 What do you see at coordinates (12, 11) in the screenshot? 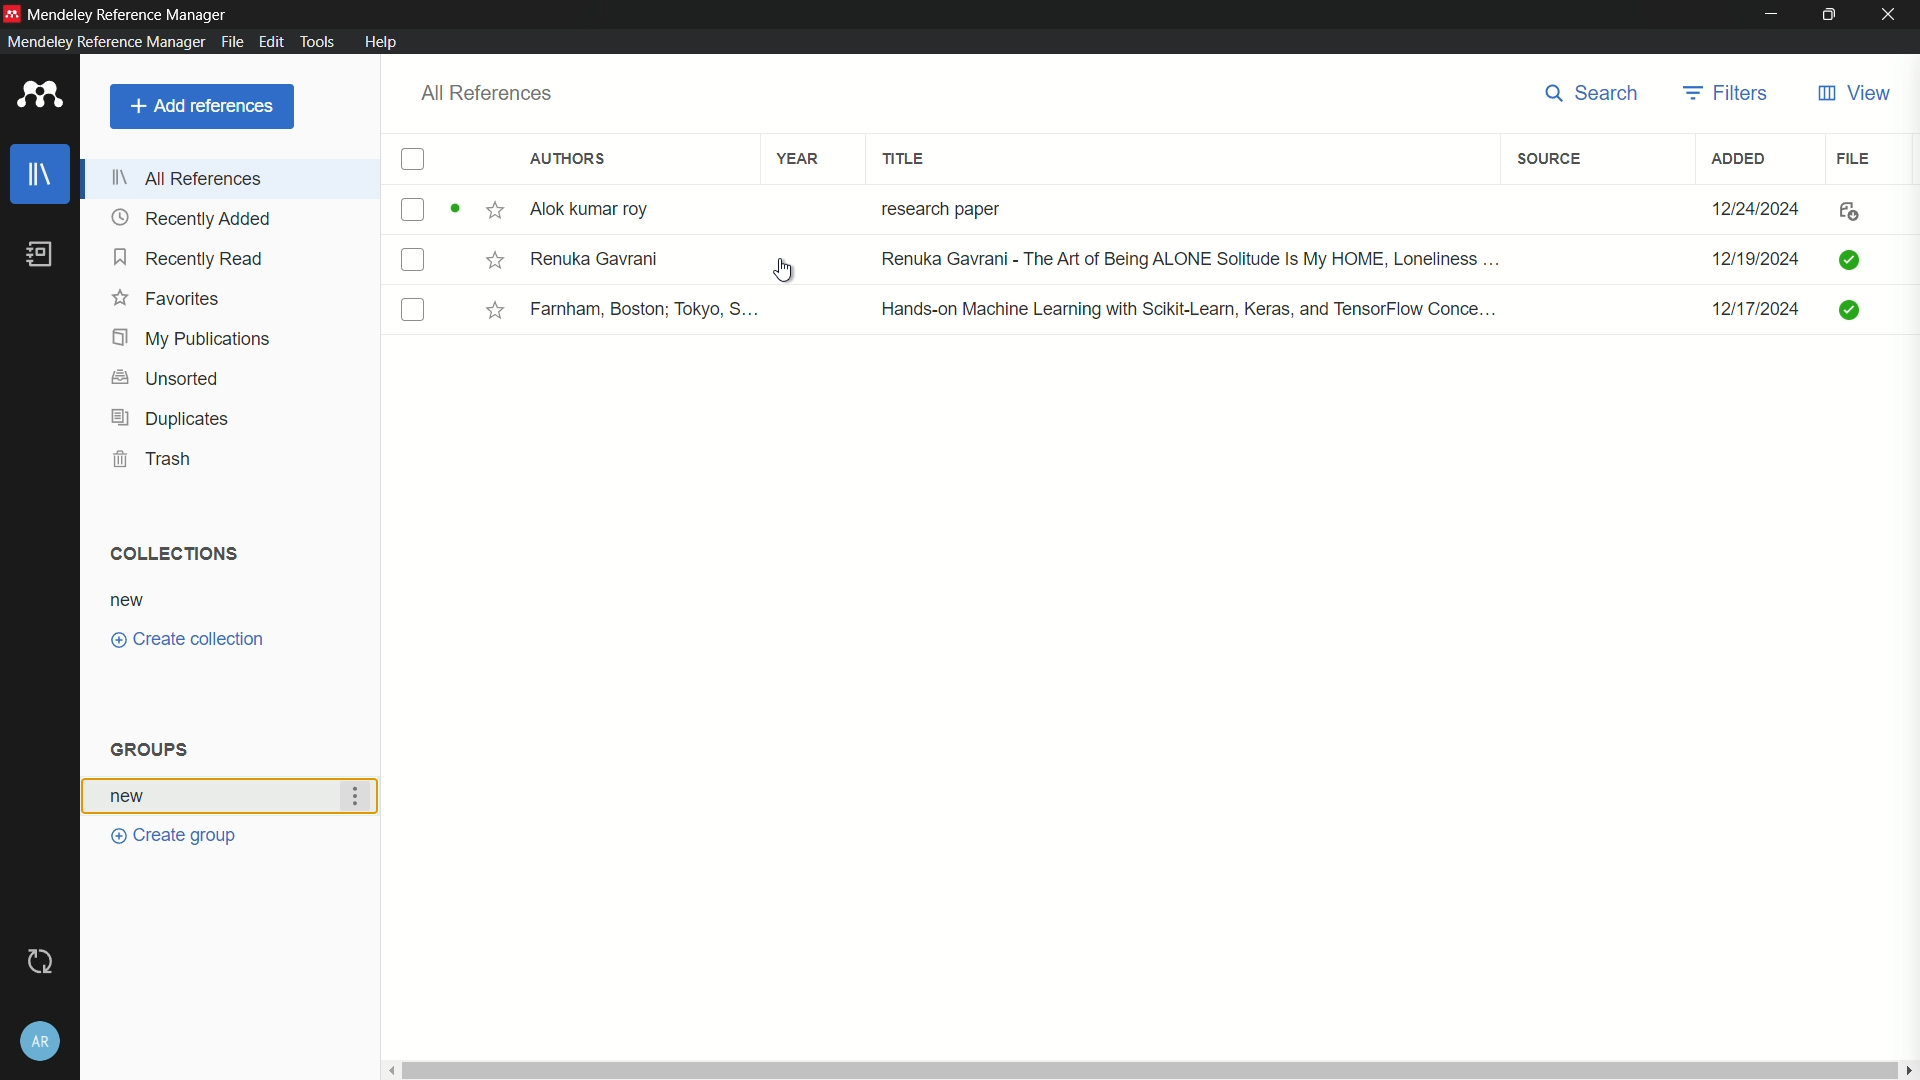
I see `app icon` at bounding box center [12, 11].